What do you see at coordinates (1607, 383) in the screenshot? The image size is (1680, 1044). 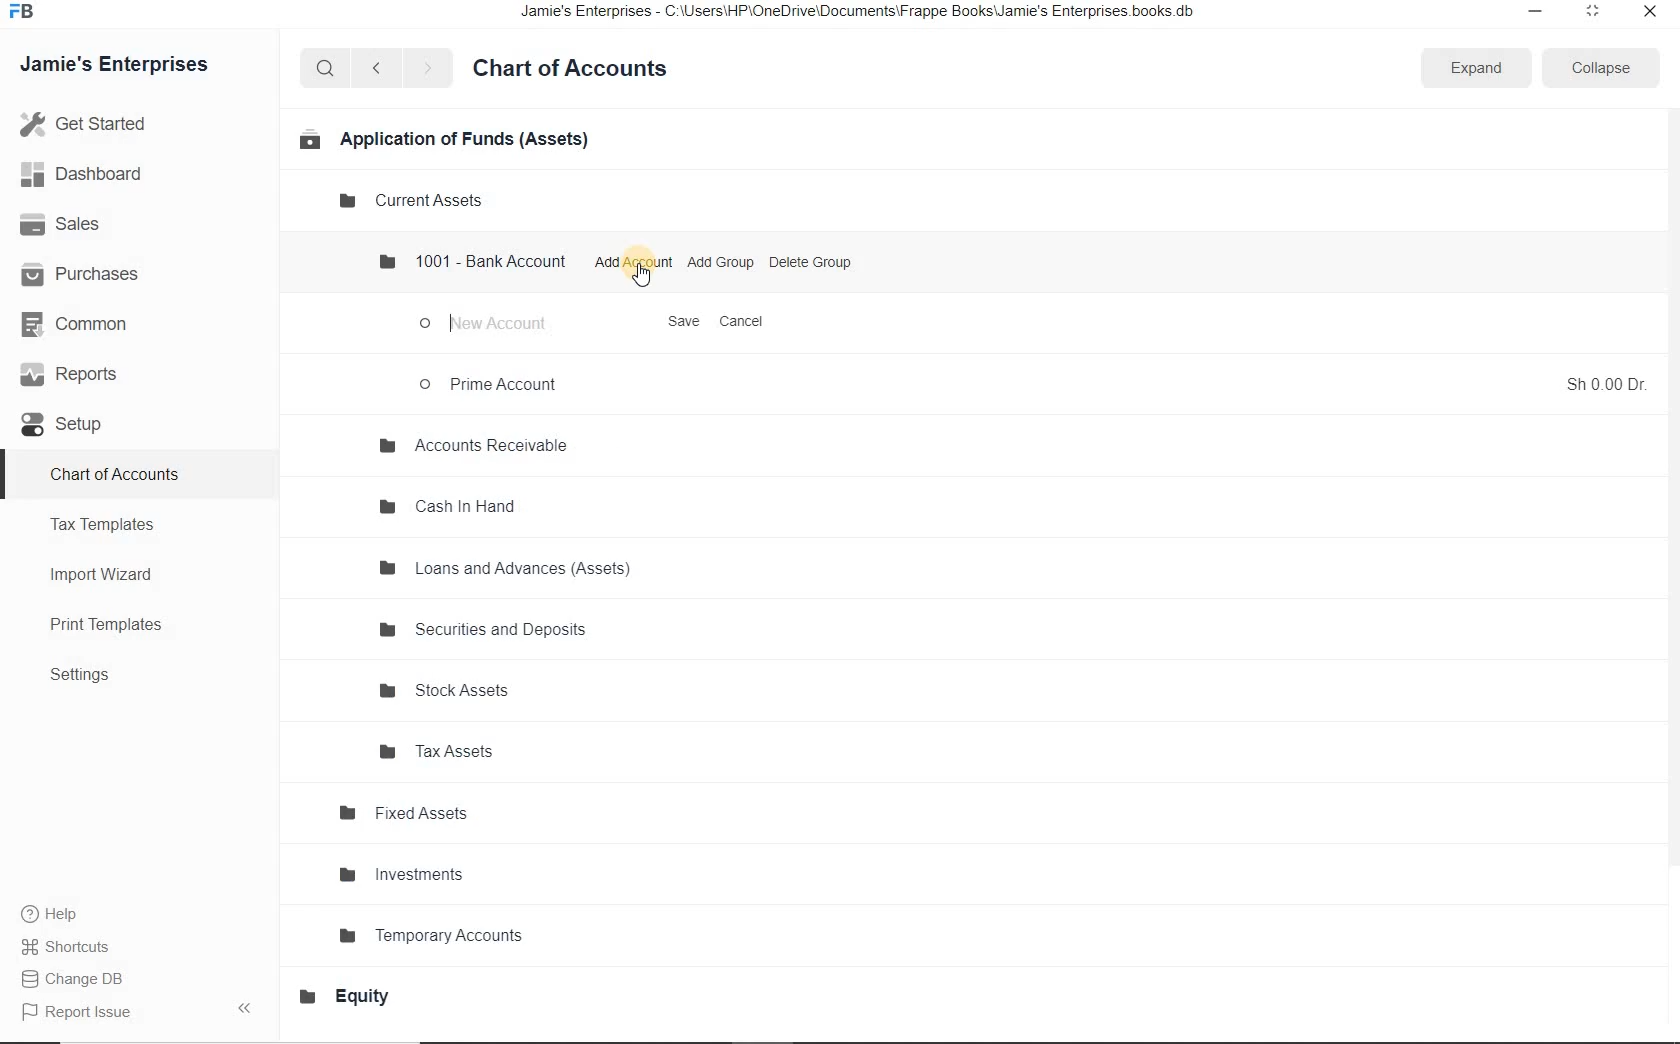 I see `Sh 0.00 Dr.` at bounding box center [1607, 383].